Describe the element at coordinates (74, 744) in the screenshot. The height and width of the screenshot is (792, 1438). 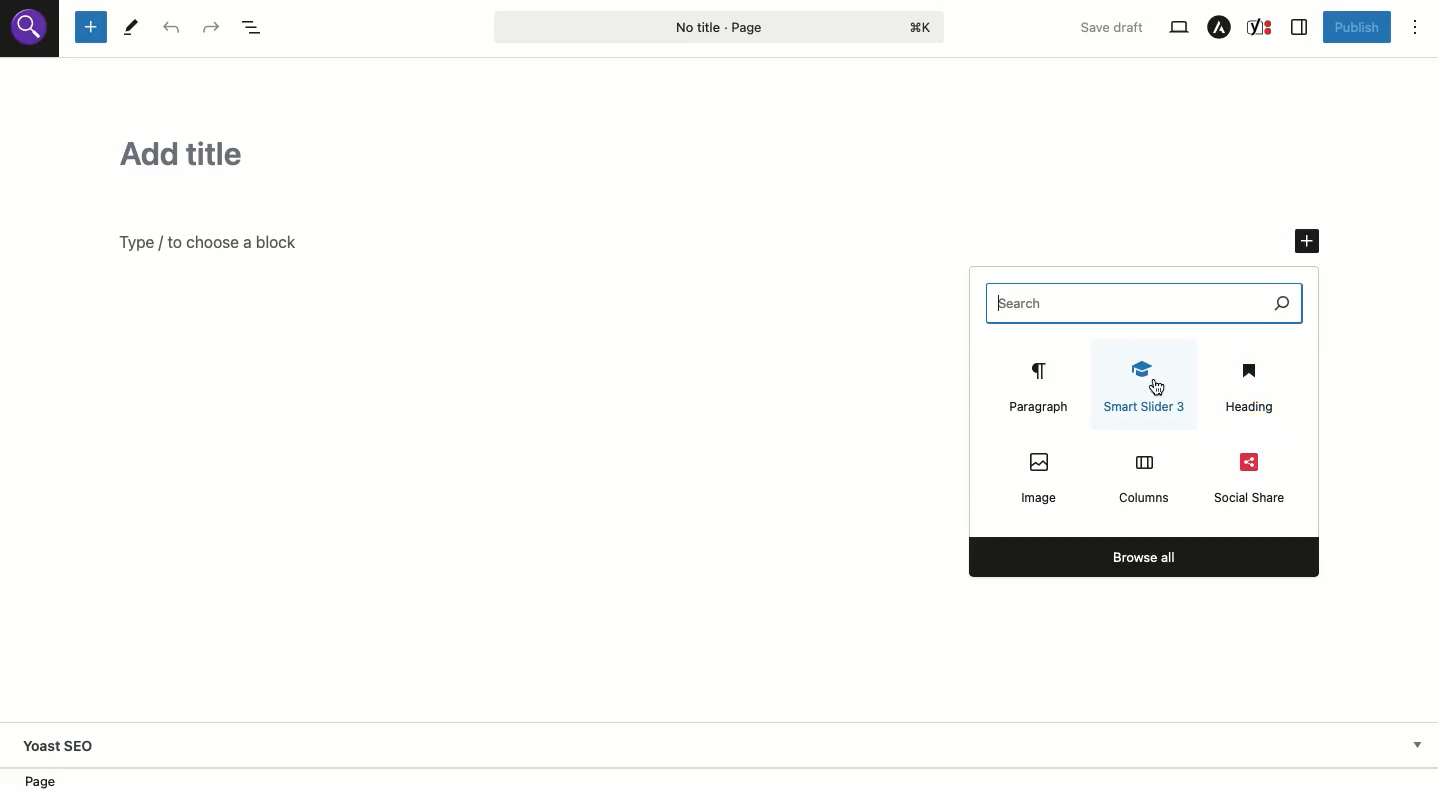
I see `Yoast` at that location.